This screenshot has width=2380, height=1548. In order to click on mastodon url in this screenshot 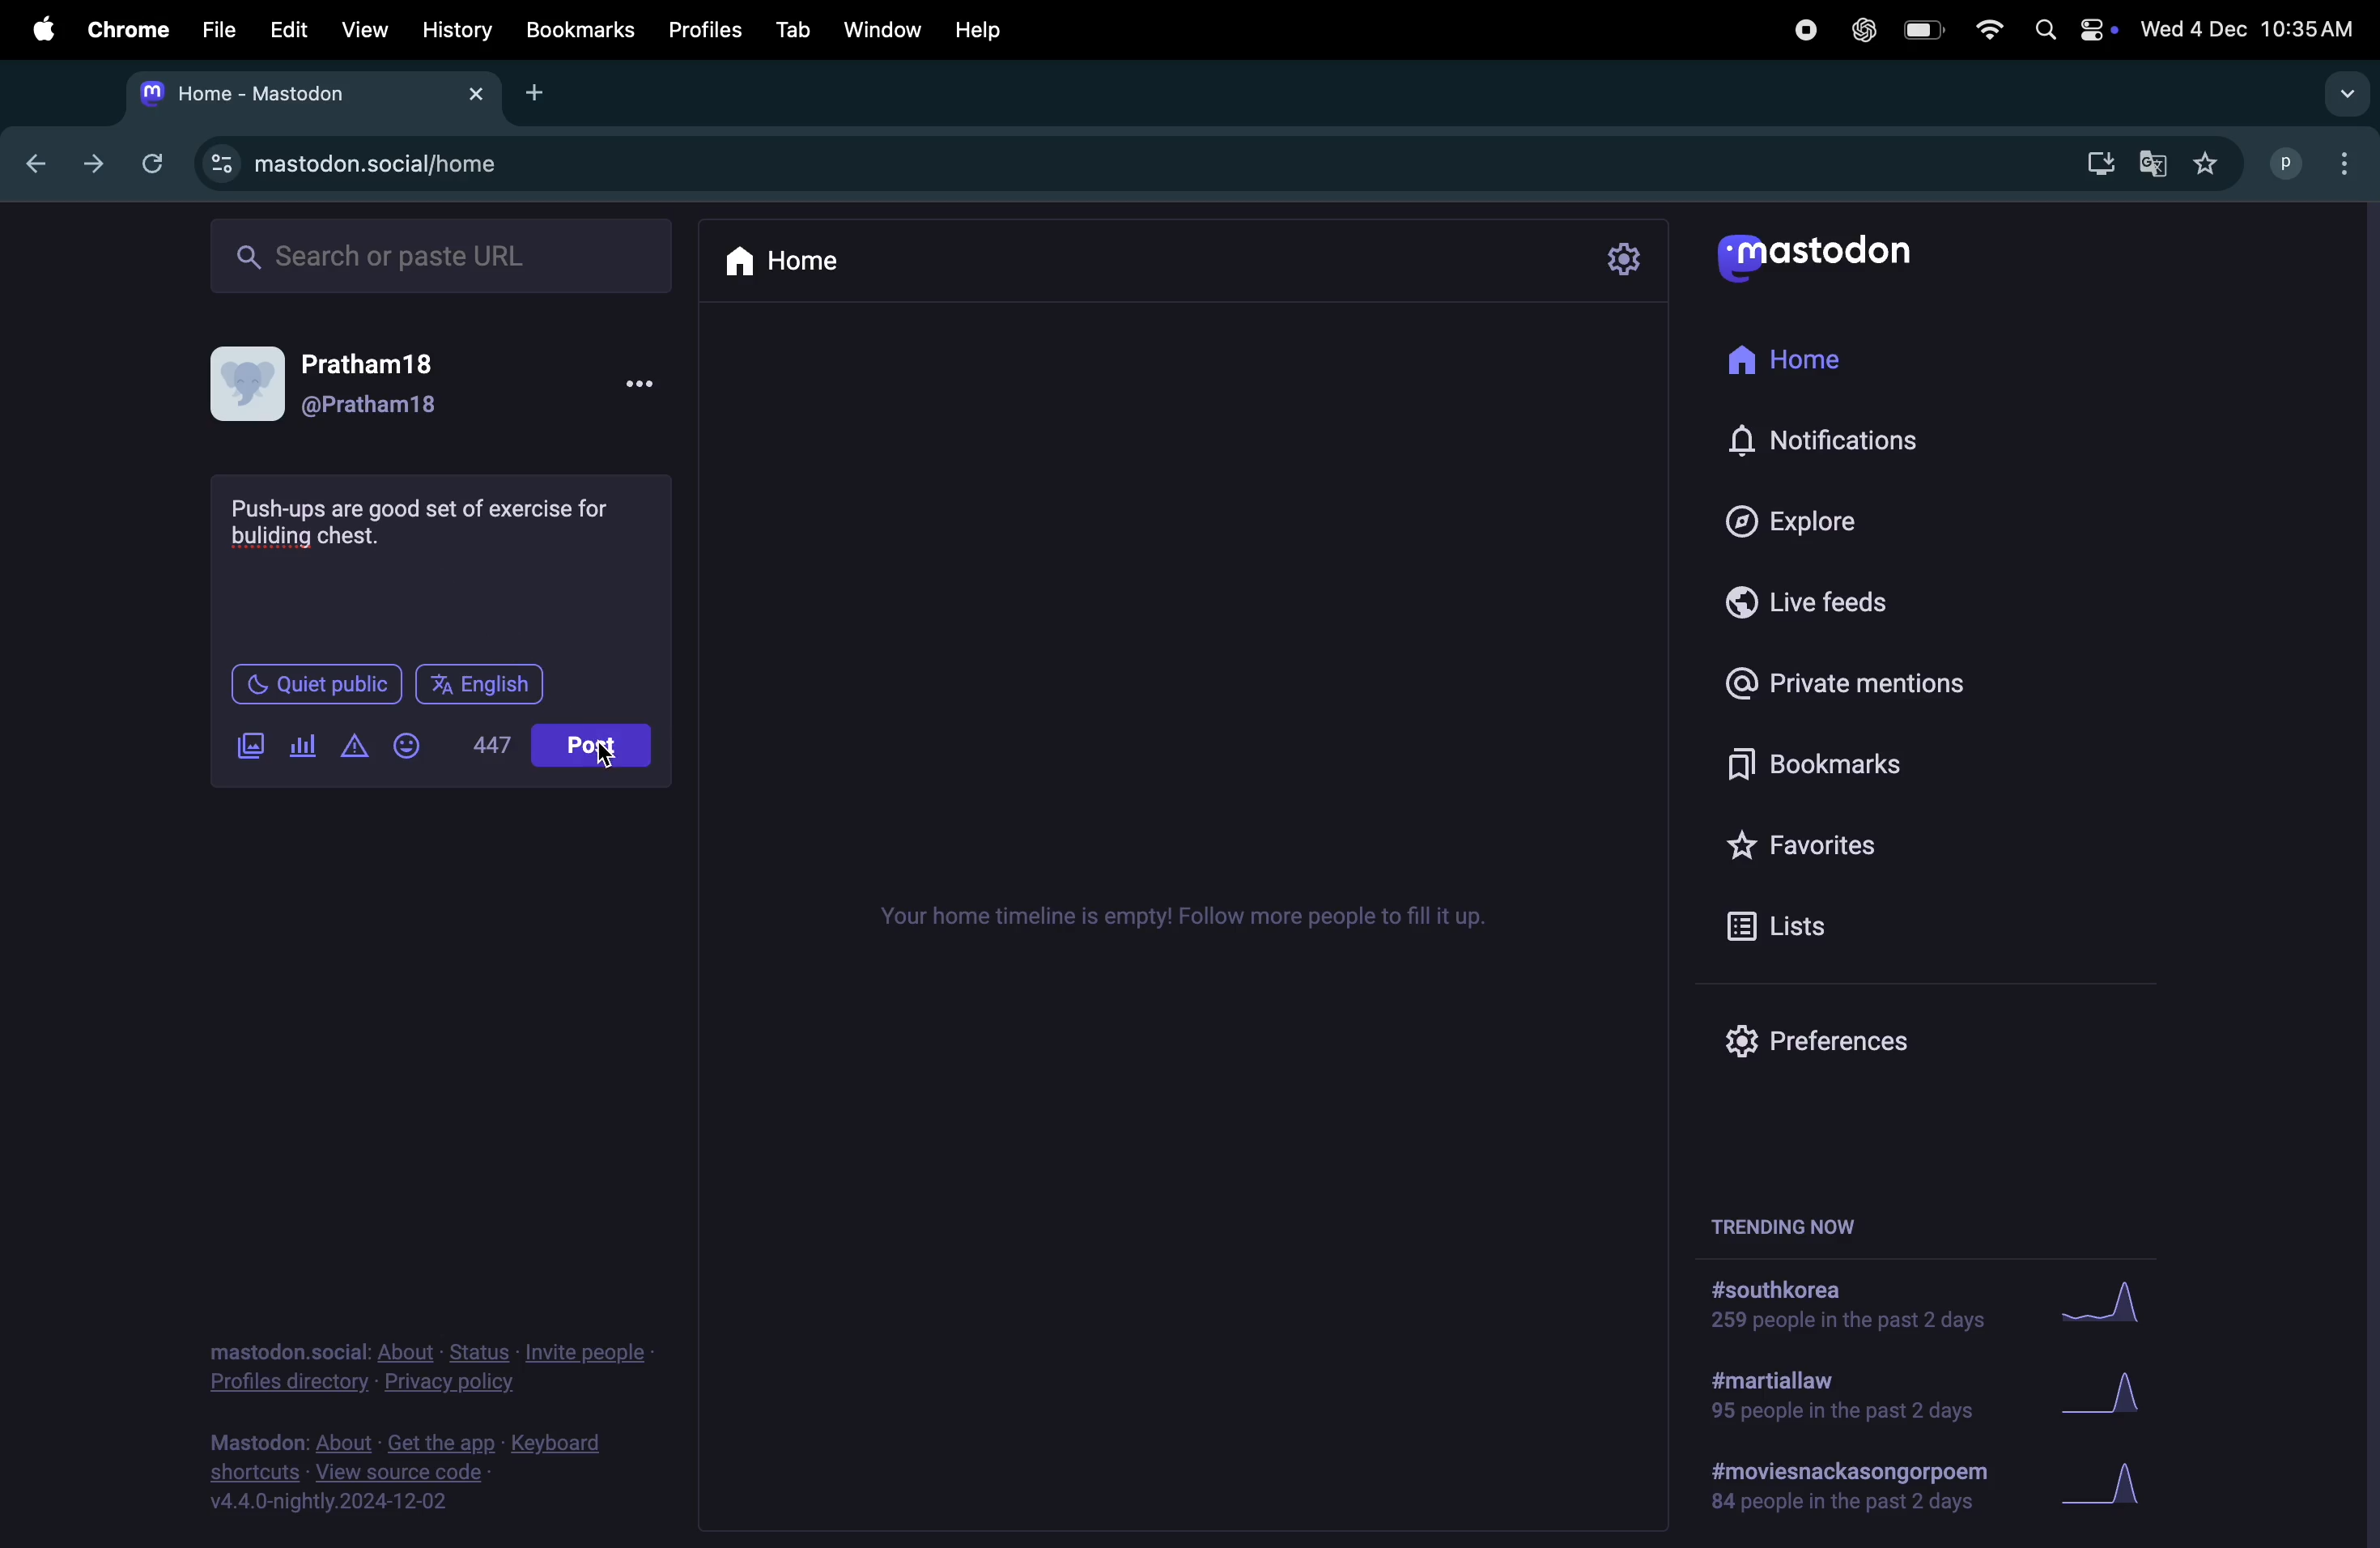, I will do `click(366, 165)`.